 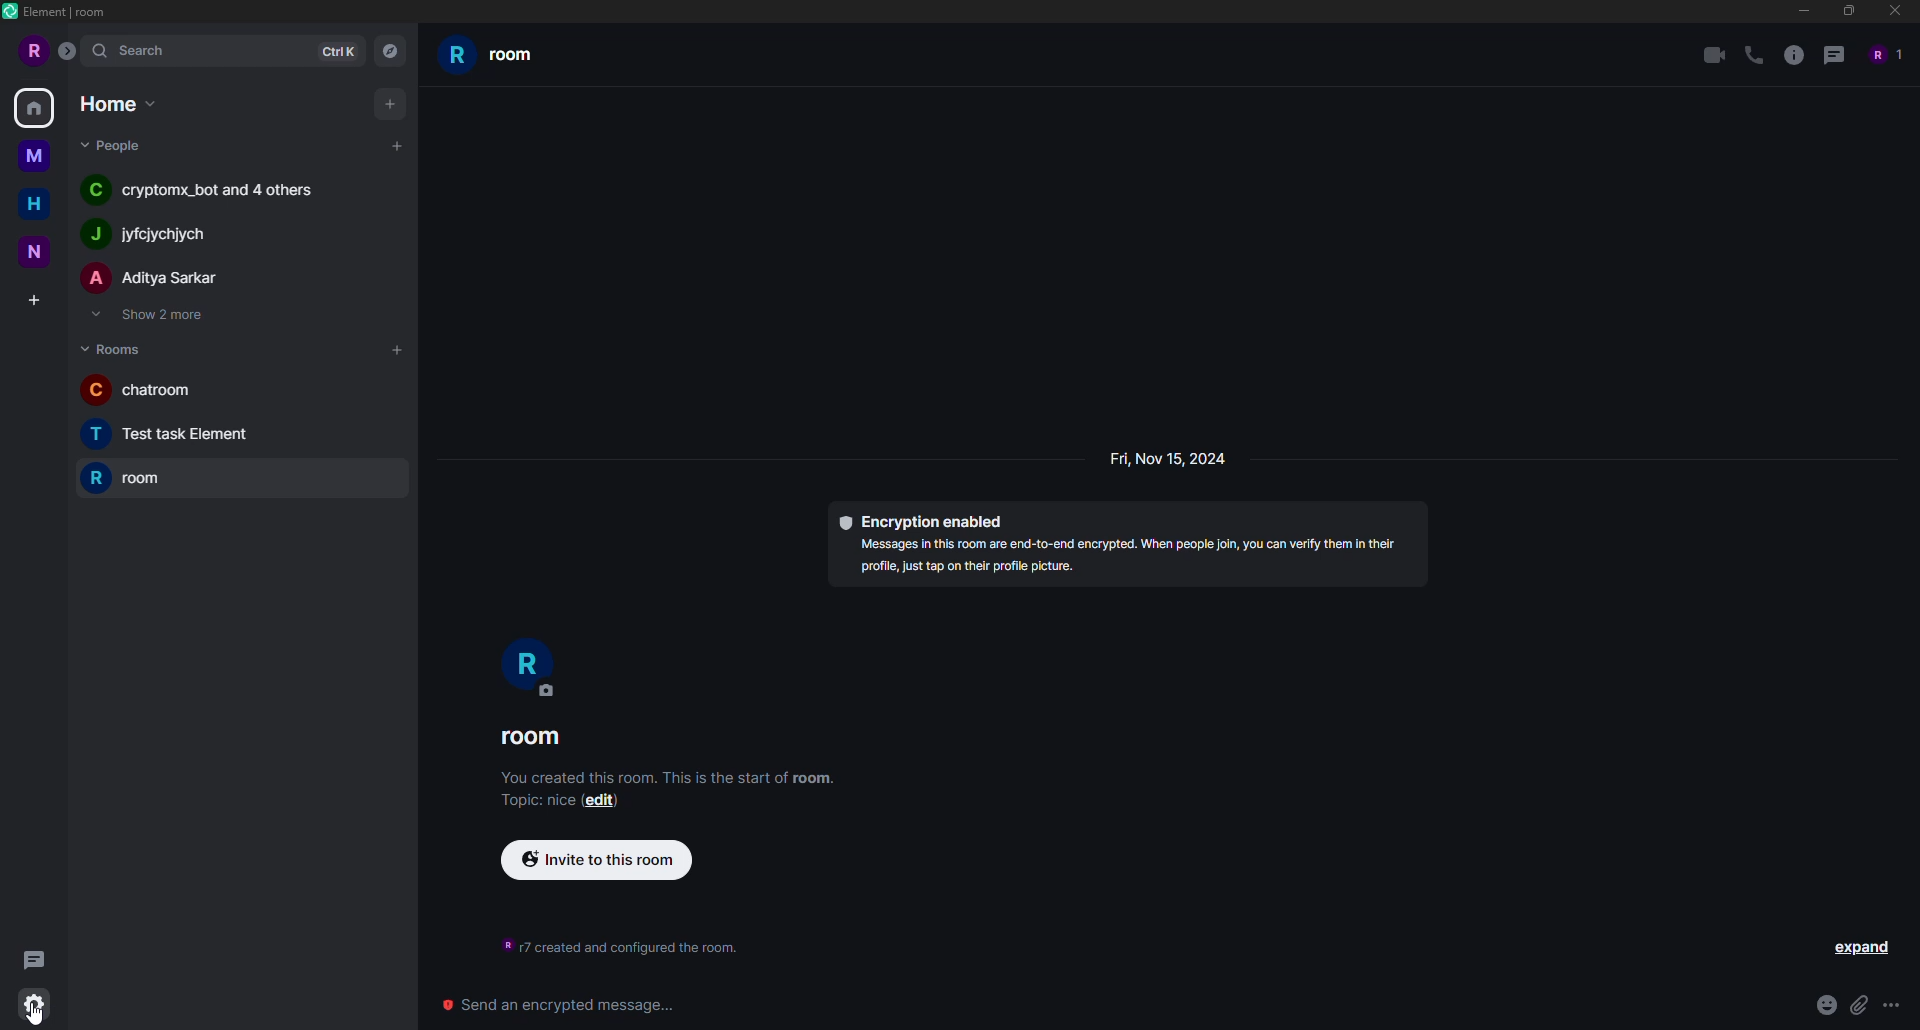 What do you see at coordinates (535, 738) in the screenshot?
I see `room` at bounding box center [535, 738].